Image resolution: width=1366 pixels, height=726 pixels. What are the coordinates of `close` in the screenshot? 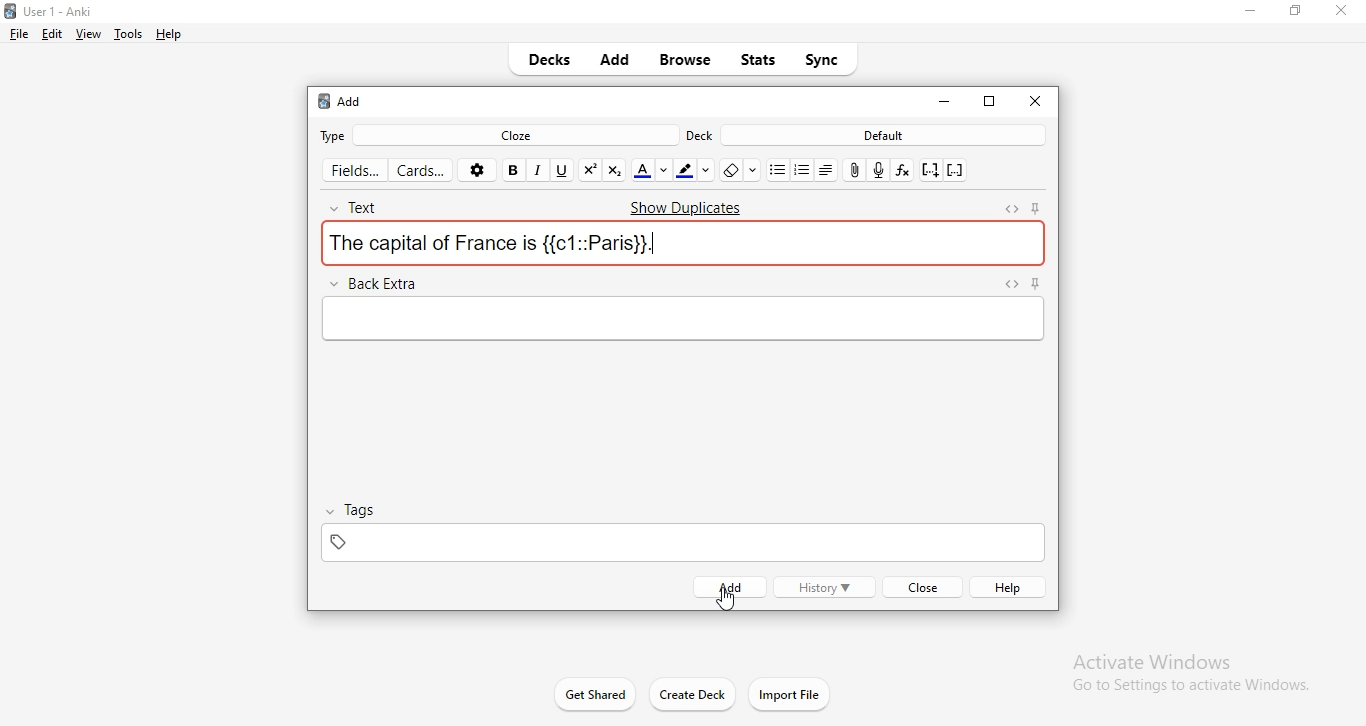 It's located at (1034, 100).